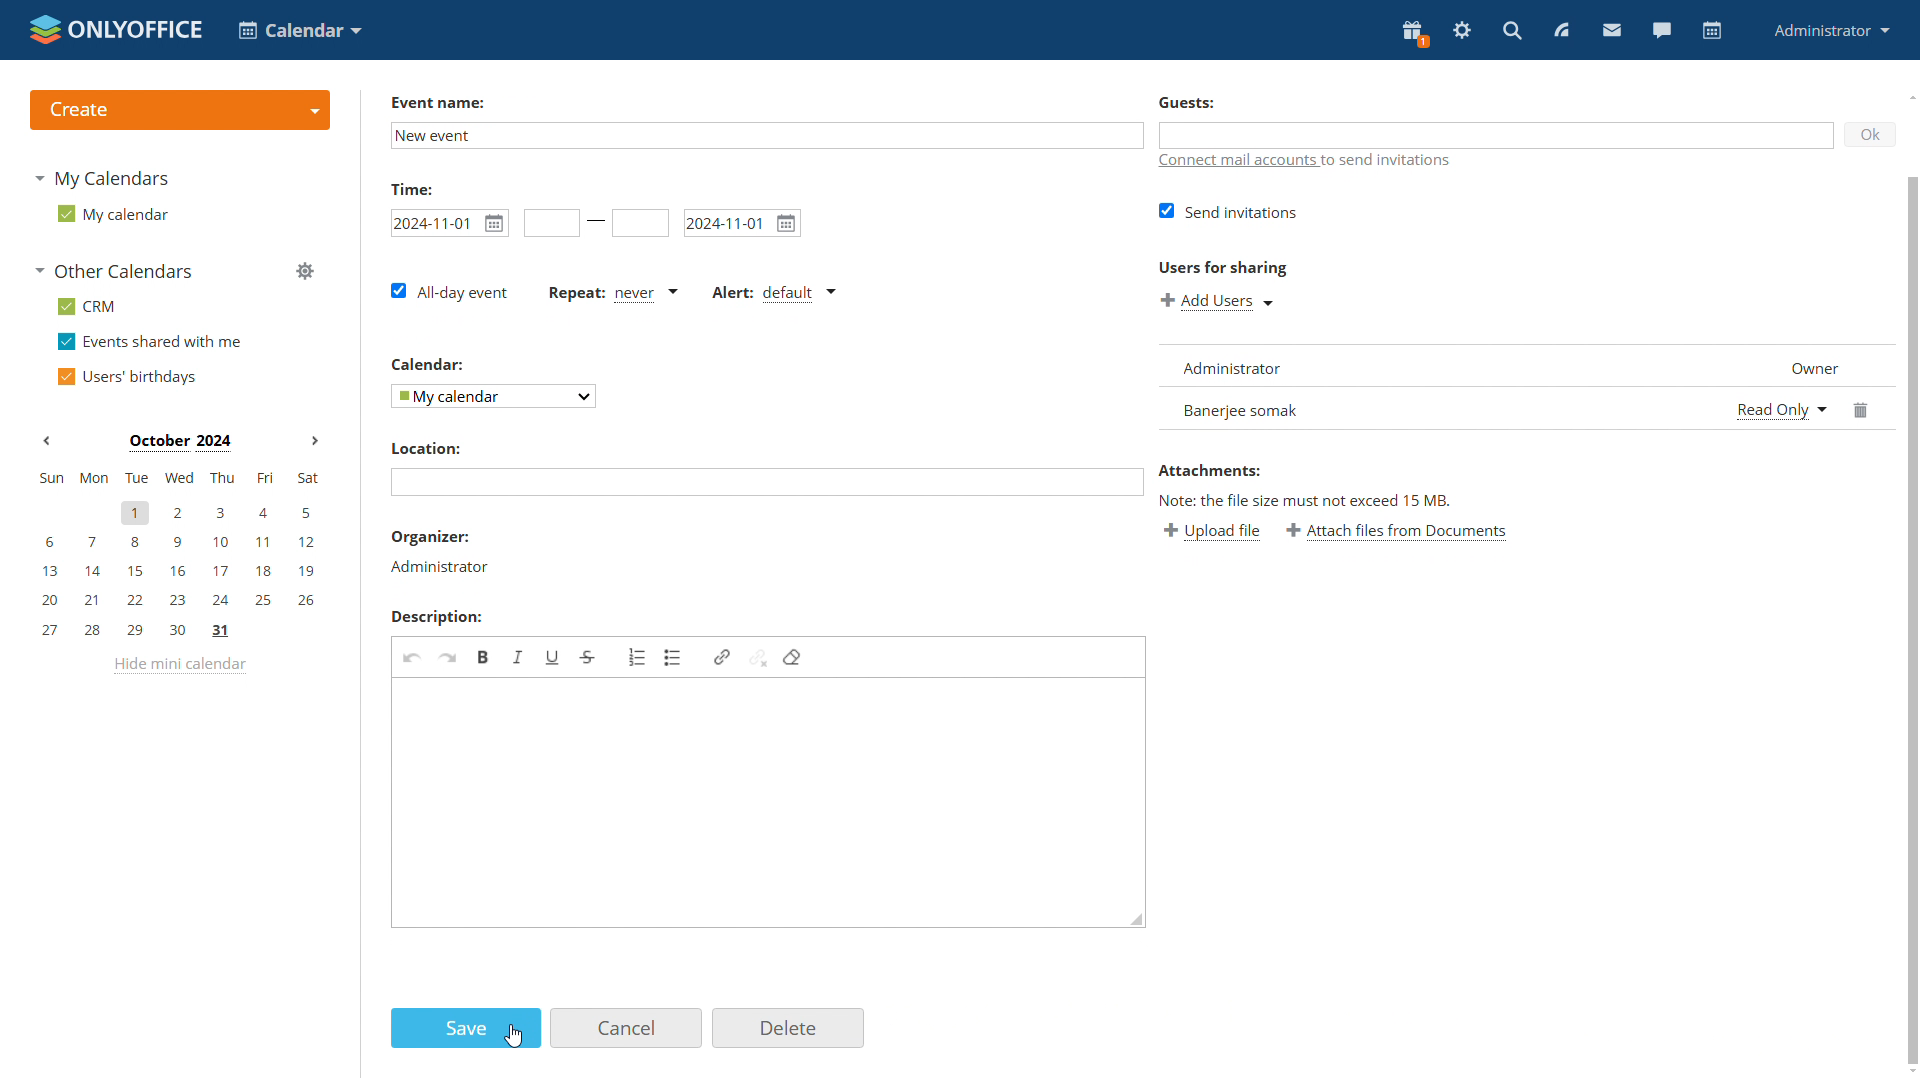 This screenshot has height=1080, width=1920. Describe the element at coordinates (1398, 531) in the screenshot. I see `attach files from documents` at that location.